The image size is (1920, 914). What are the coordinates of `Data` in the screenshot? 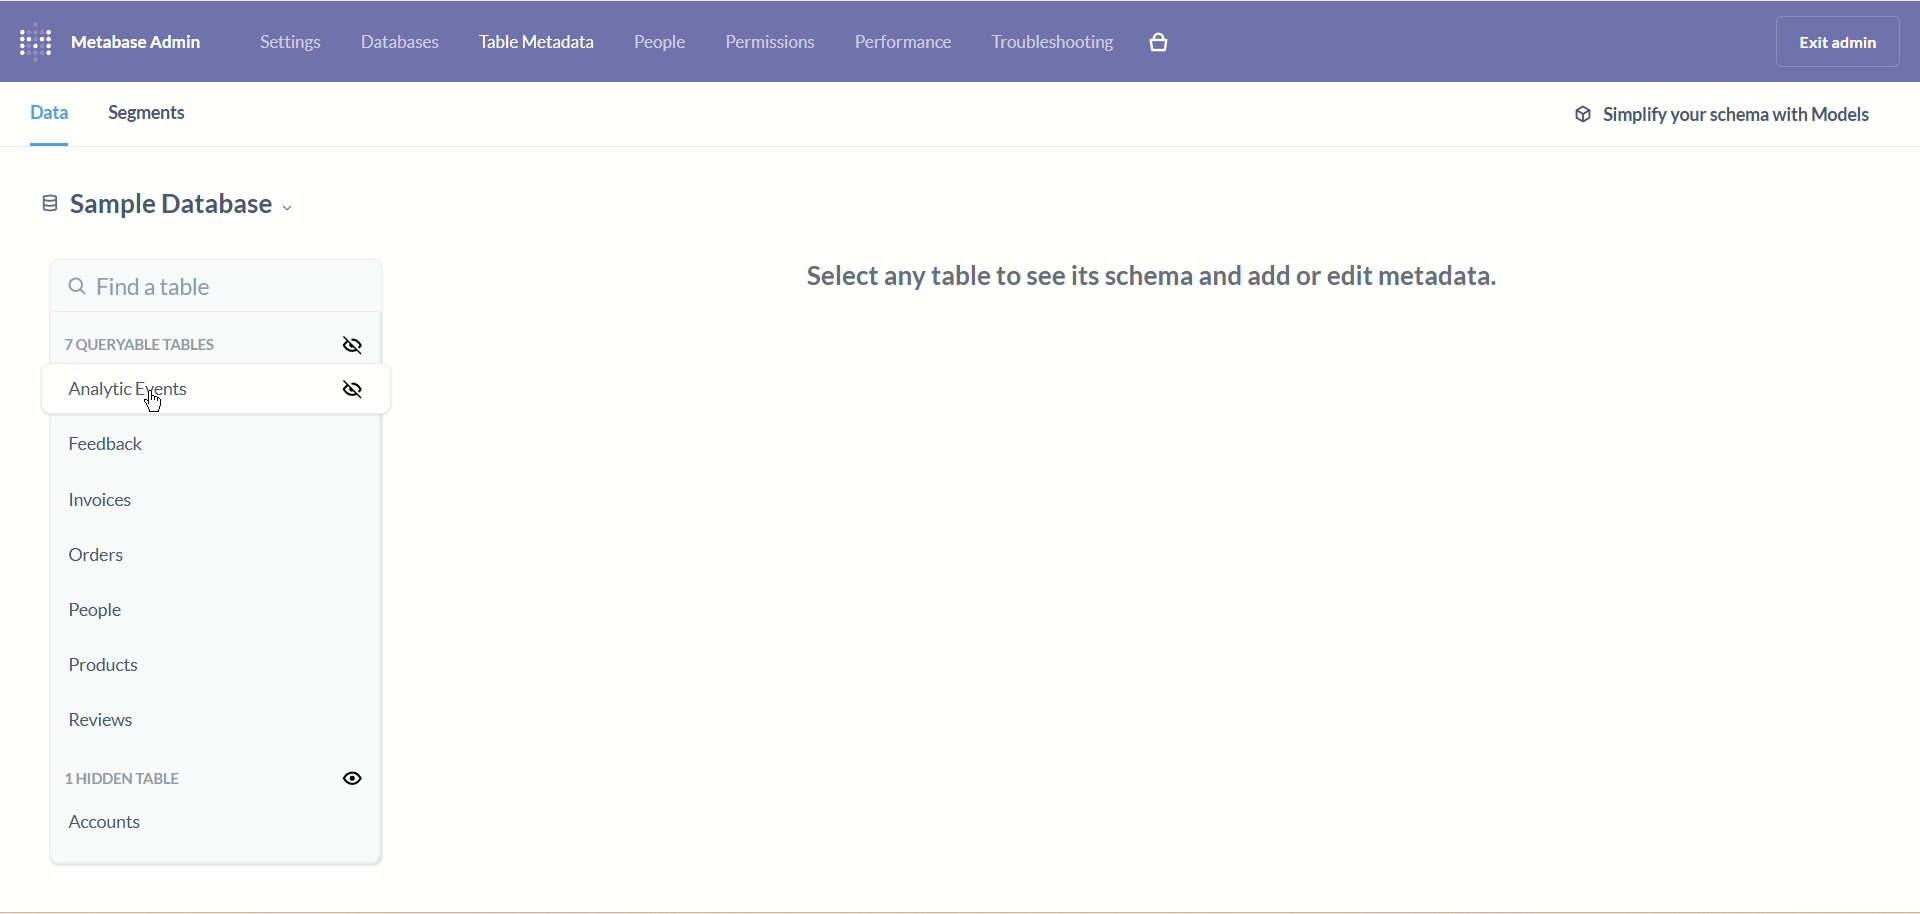 It's located at (44, 113).